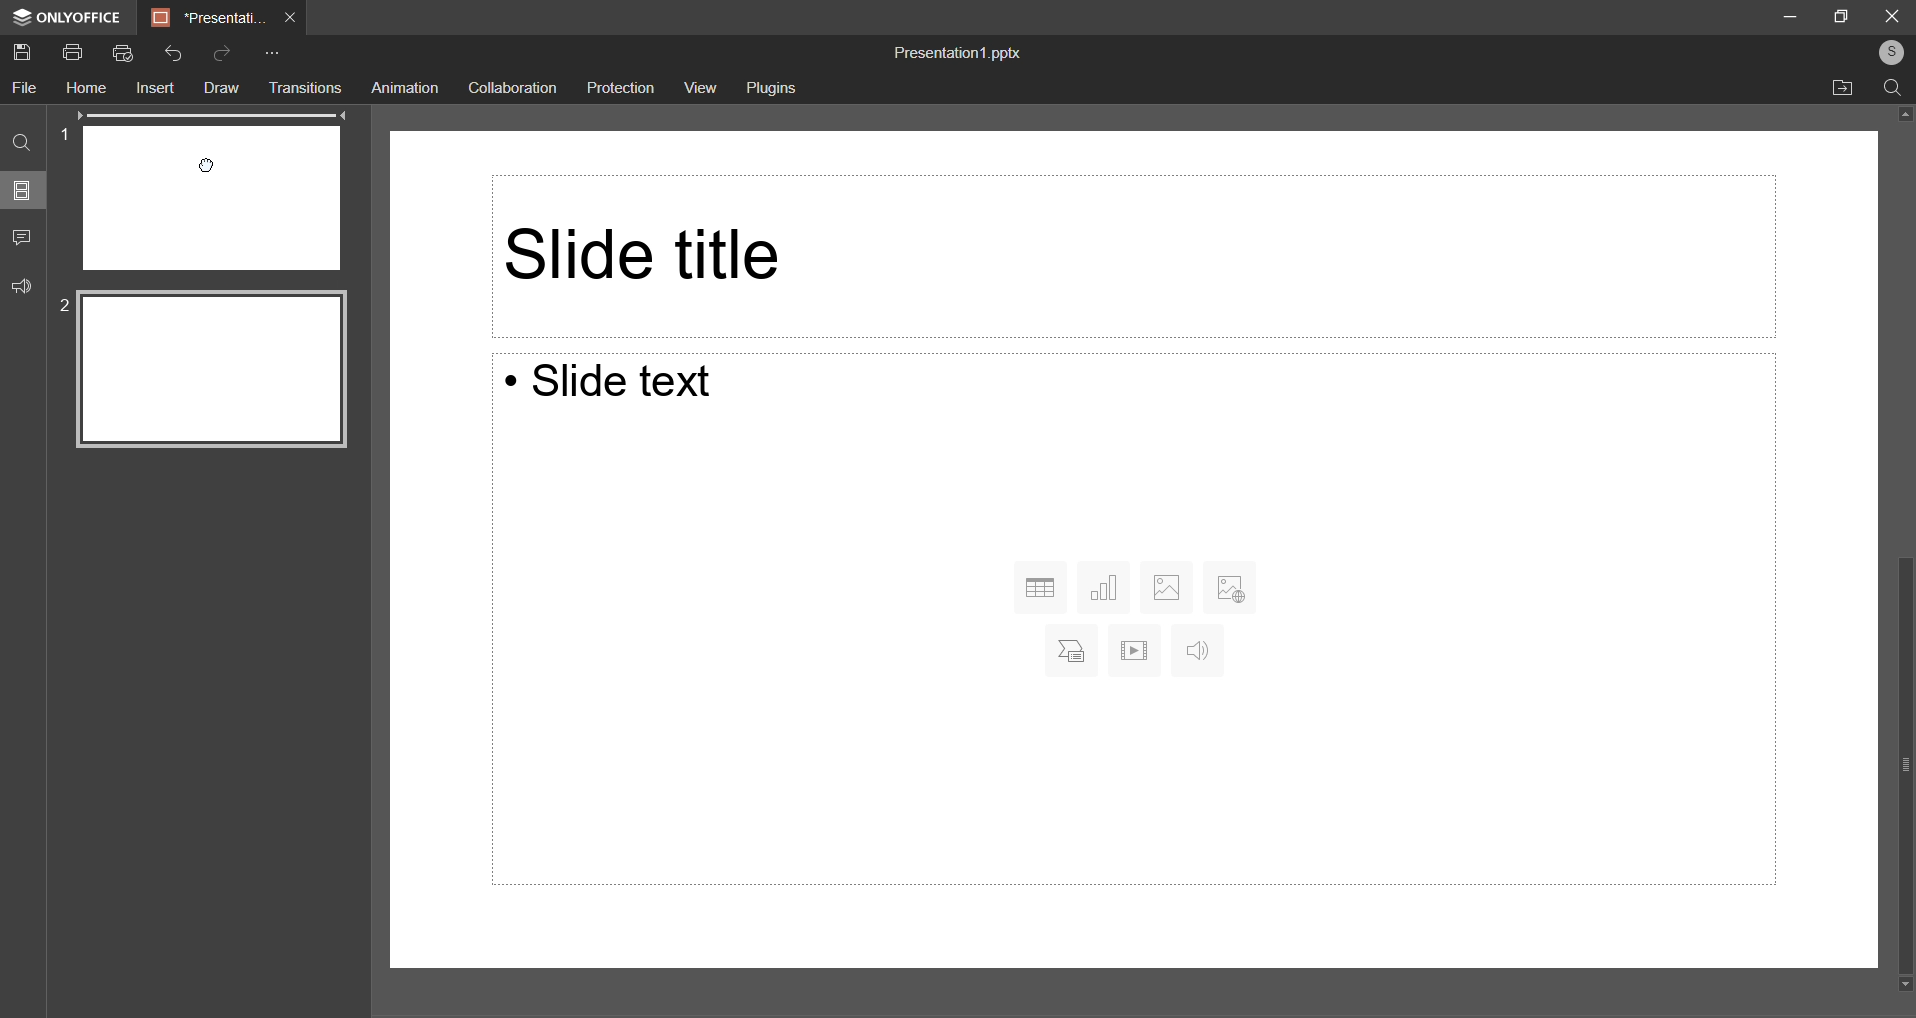 The image size is (1916, 1018). What do you see at coordinates (699, 88) in the screenshot?
I see `View` at bounding box center [699, 88].